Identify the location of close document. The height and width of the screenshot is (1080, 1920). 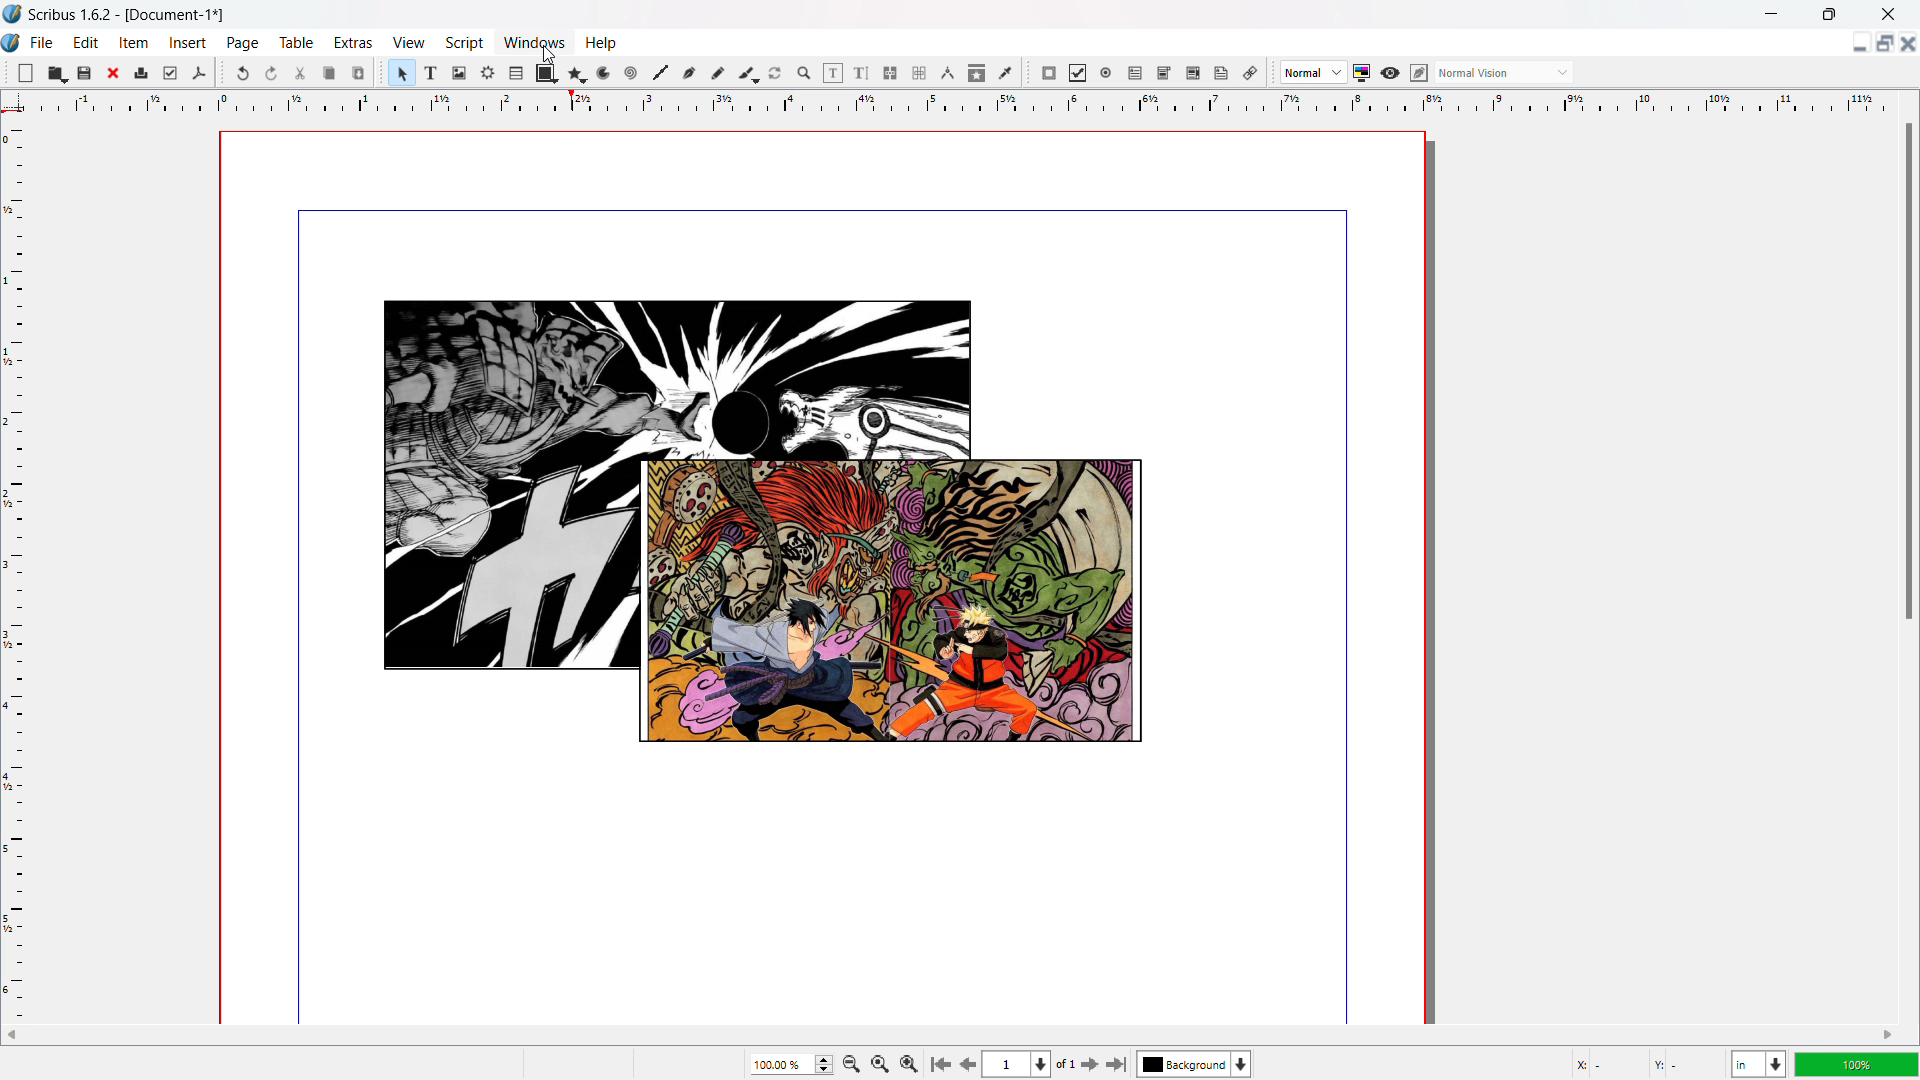
(1908, 43).